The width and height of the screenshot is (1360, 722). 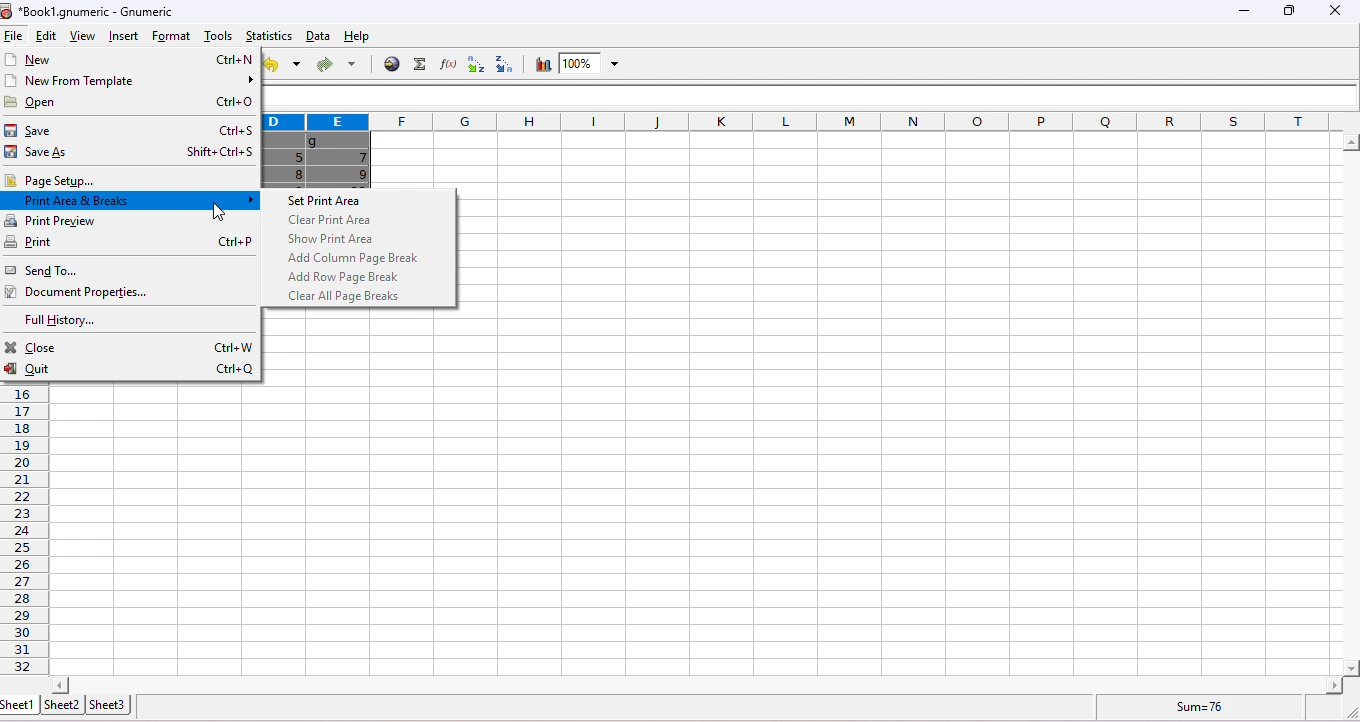 What do you see at coordinates (80, 38) in the screenshot?
I see `view` at bounding box center [80, 38].